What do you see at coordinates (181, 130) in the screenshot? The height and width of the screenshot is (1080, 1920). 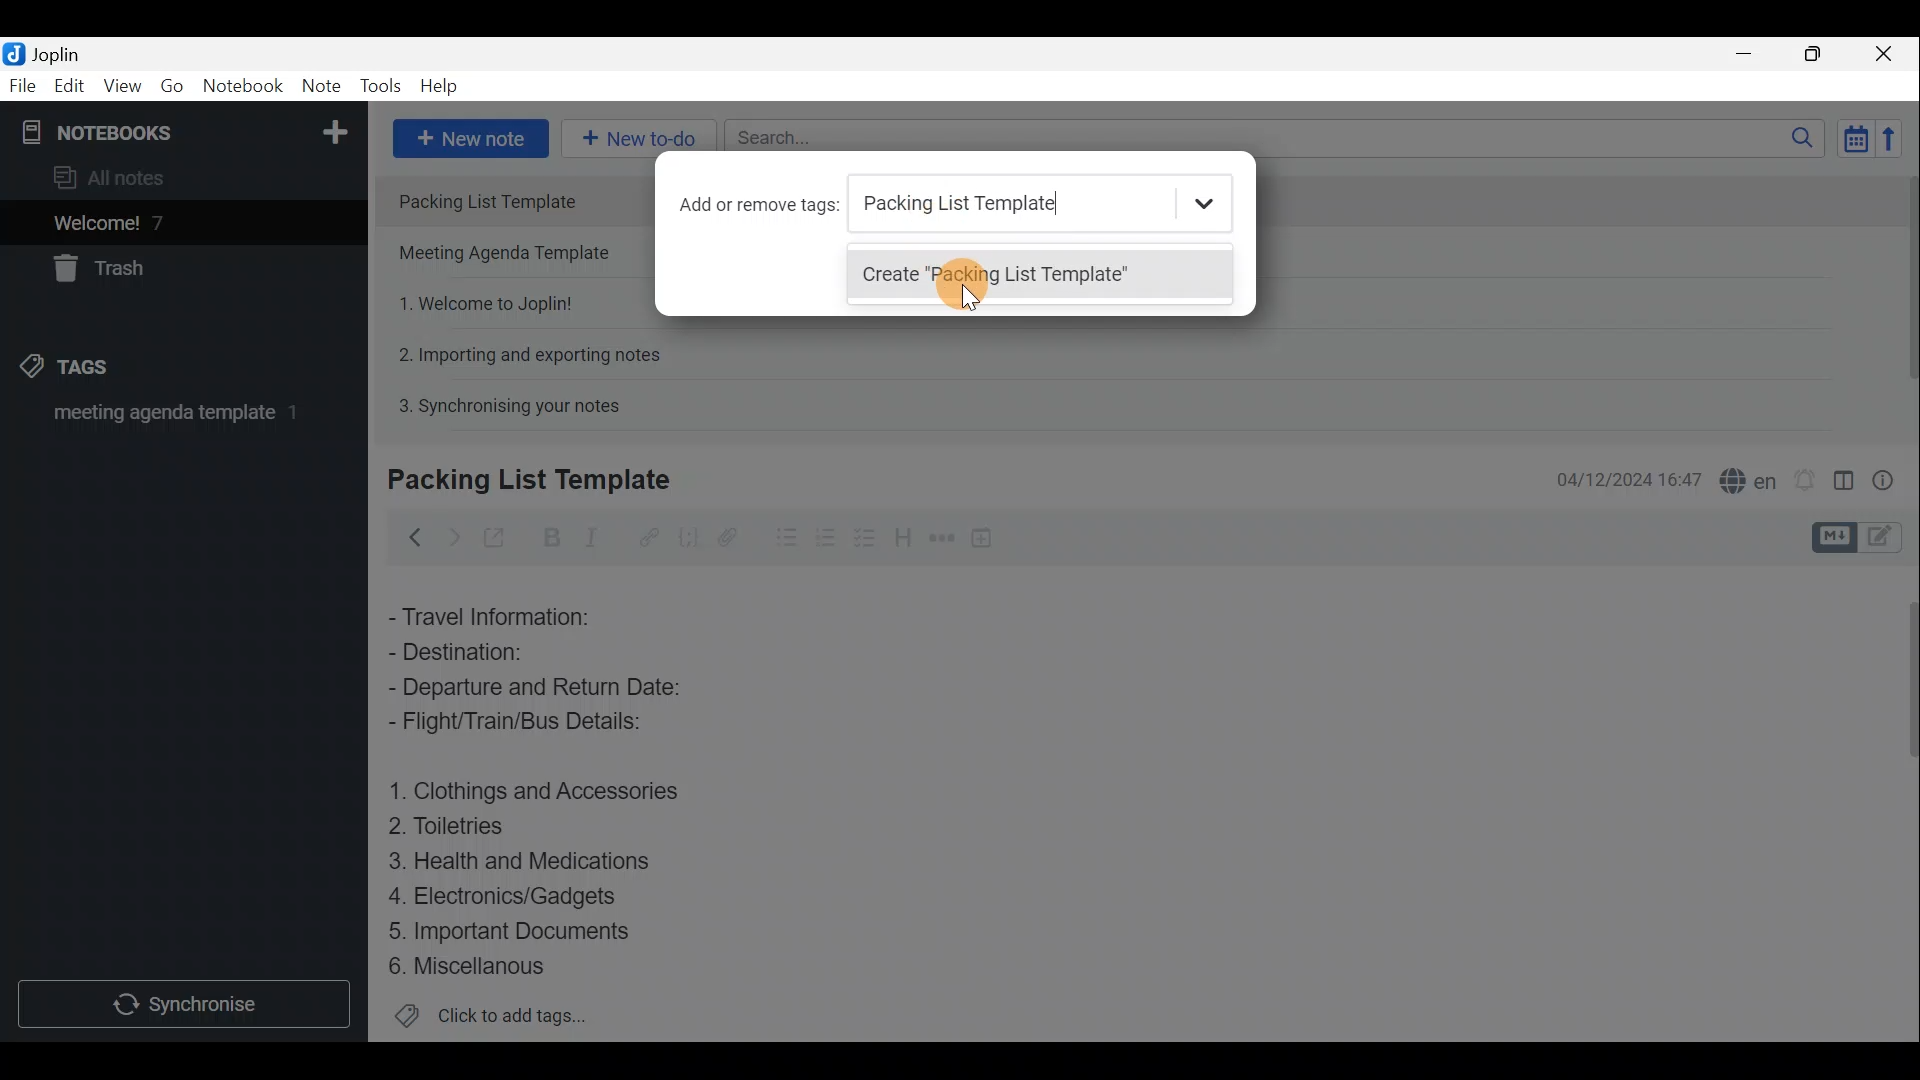 I see `Notebook` at bounding box center [181, 130].